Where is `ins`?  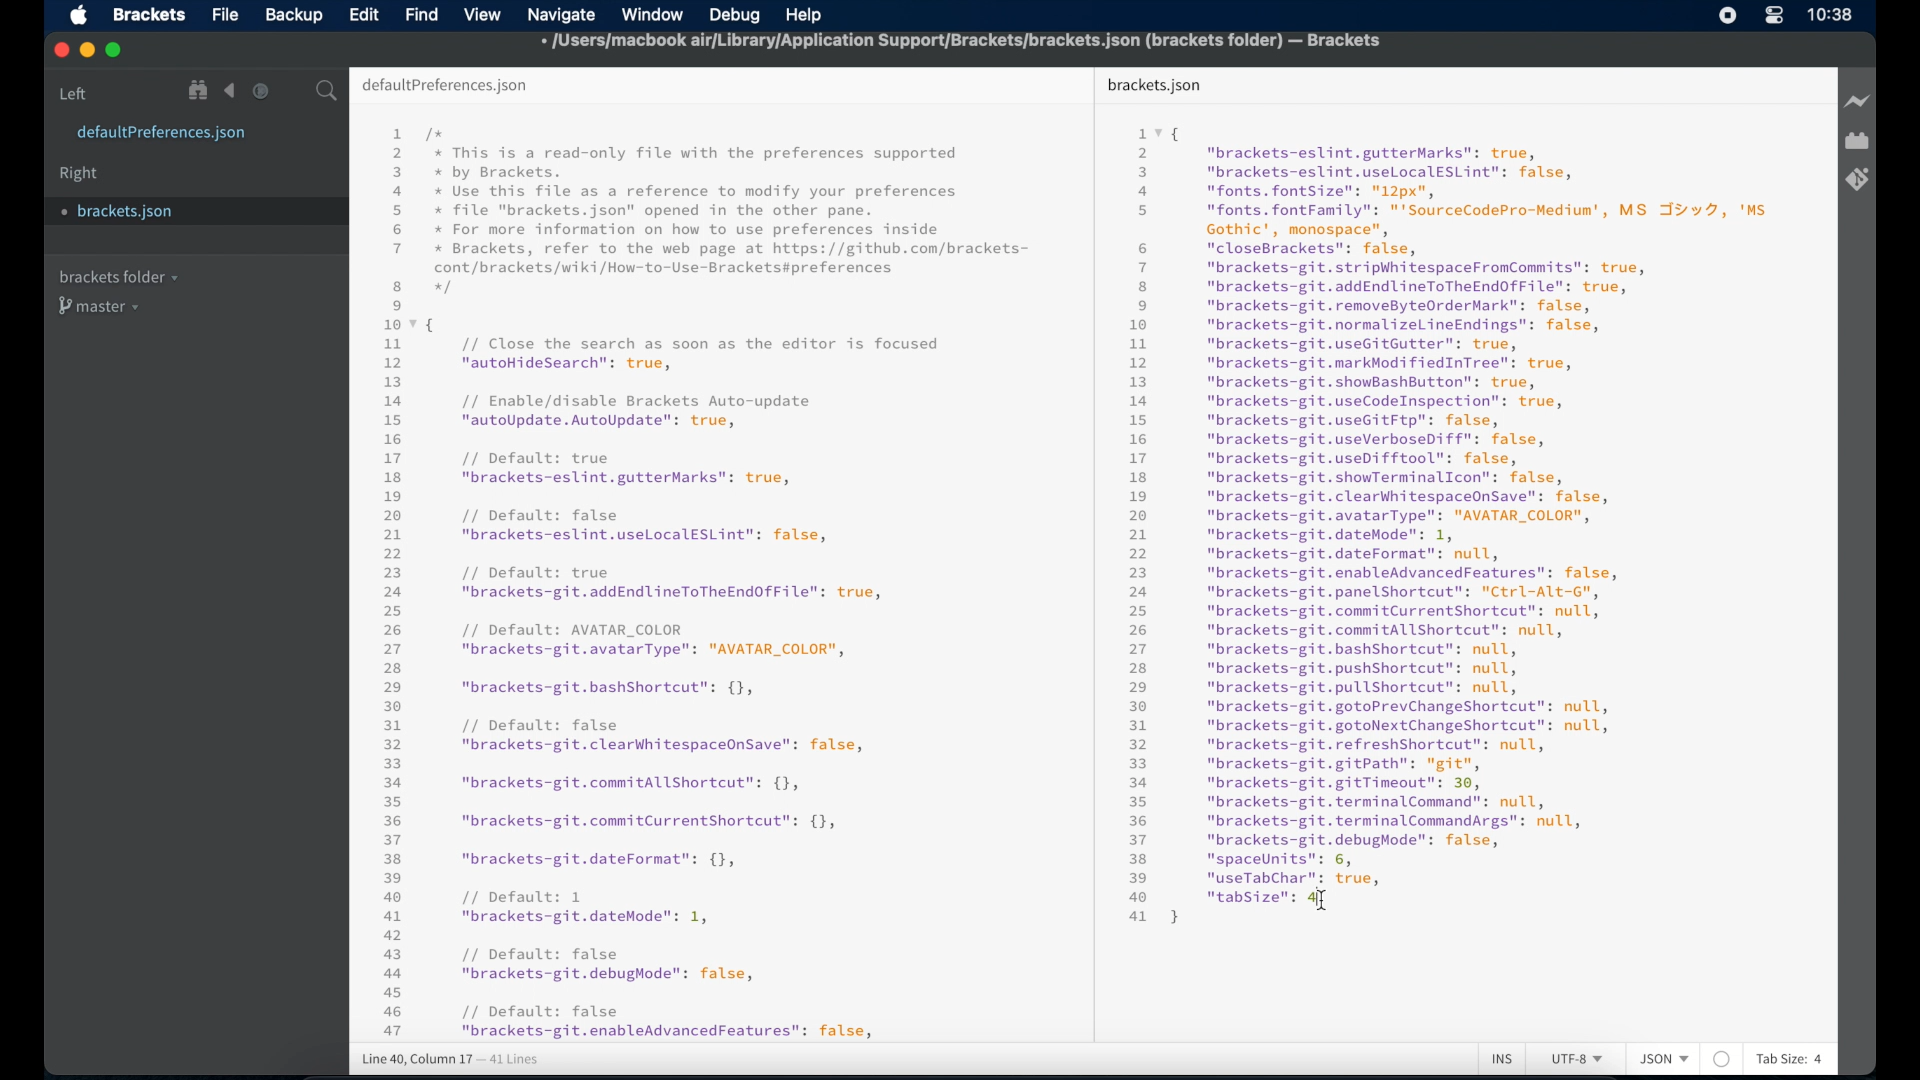
ins is located at coordinates (1502, 1060).